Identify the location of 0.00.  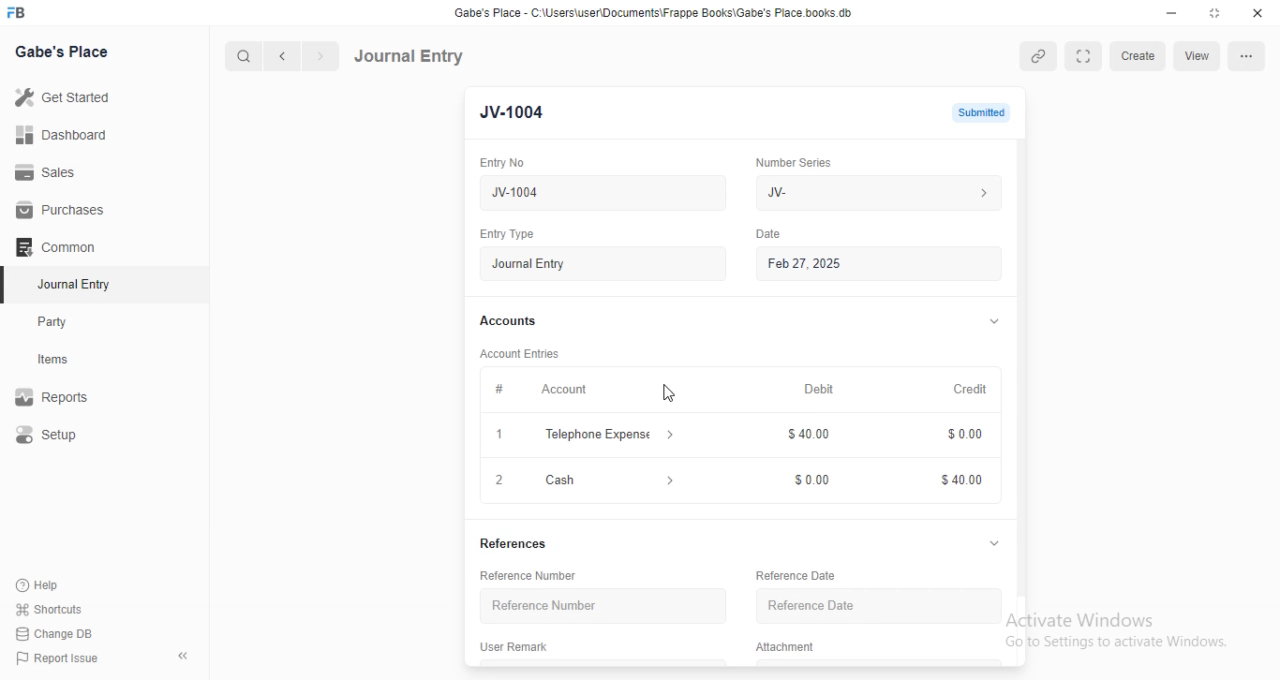
(807, 480).